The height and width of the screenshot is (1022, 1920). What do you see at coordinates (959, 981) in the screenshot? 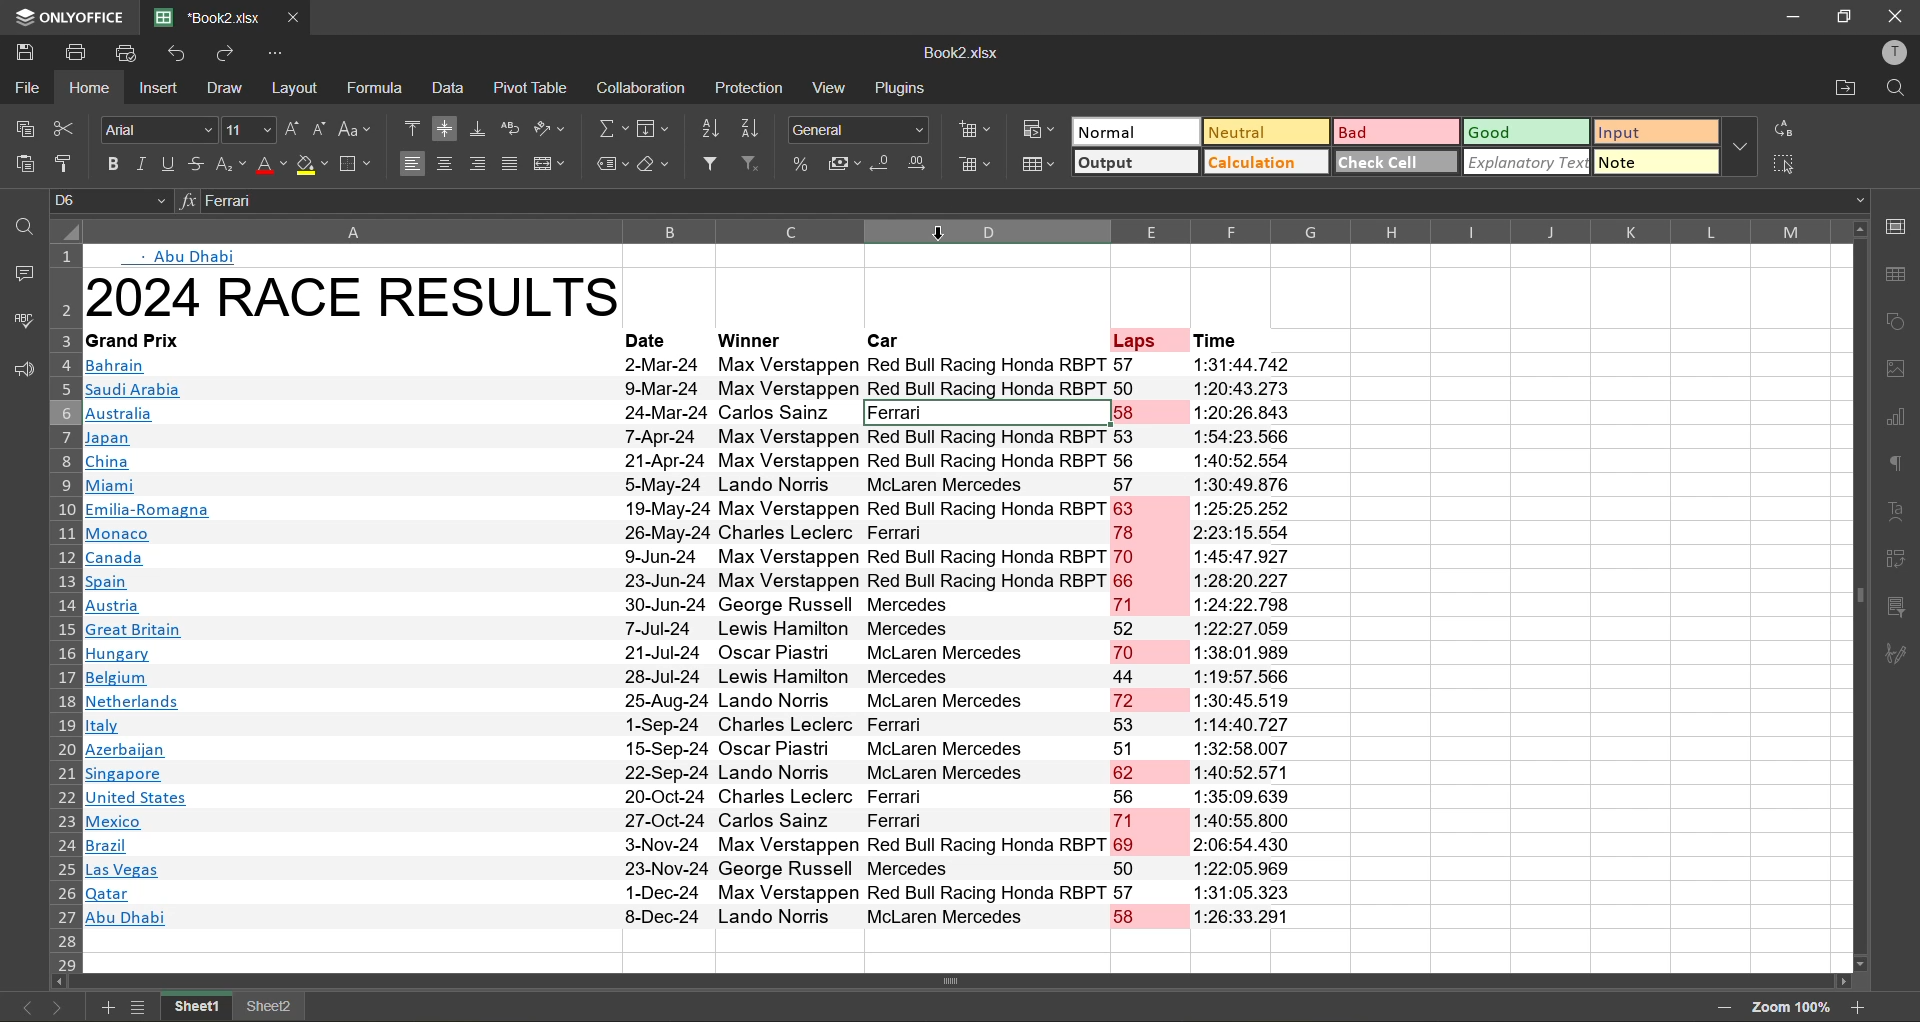
I see `Horizontal scrollbar` at bounding box center [959, 981].